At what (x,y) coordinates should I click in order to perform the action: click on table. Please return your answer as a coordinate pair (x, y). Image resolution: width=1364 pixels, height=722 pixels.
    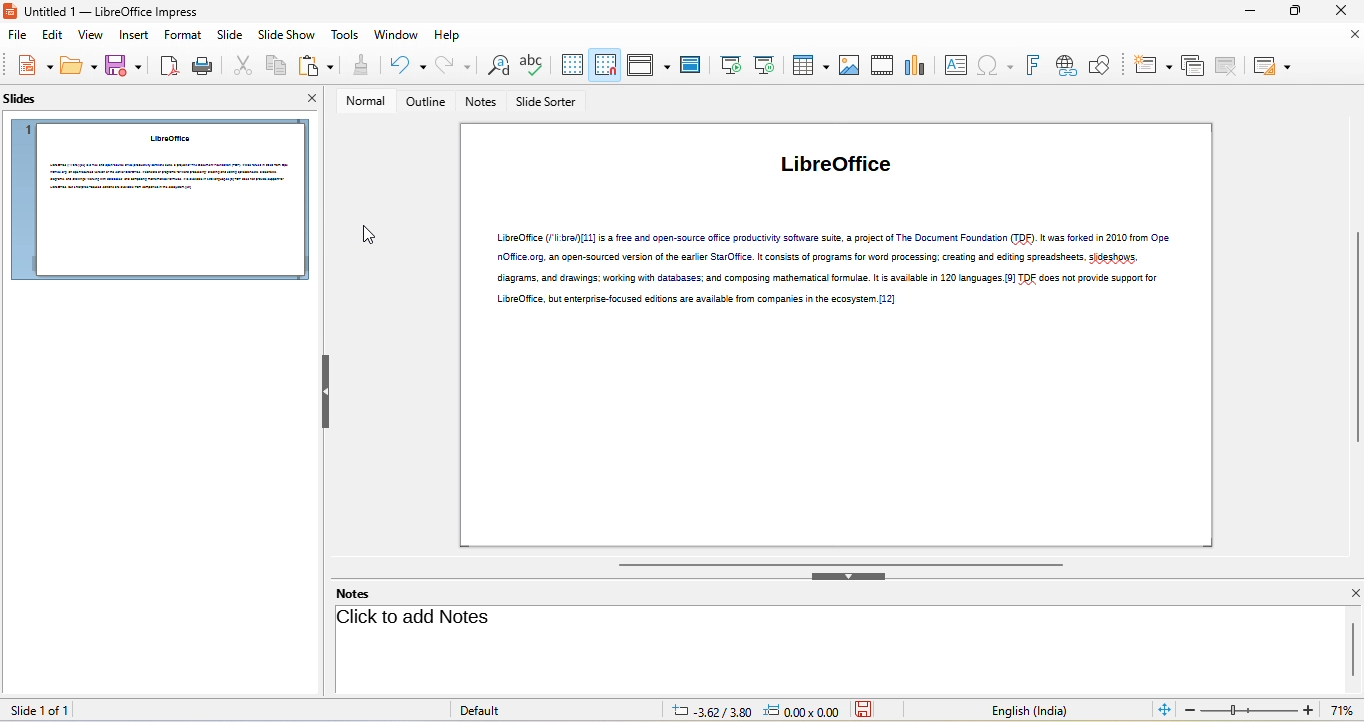
    Looking at the image, I should click on (809, 67).